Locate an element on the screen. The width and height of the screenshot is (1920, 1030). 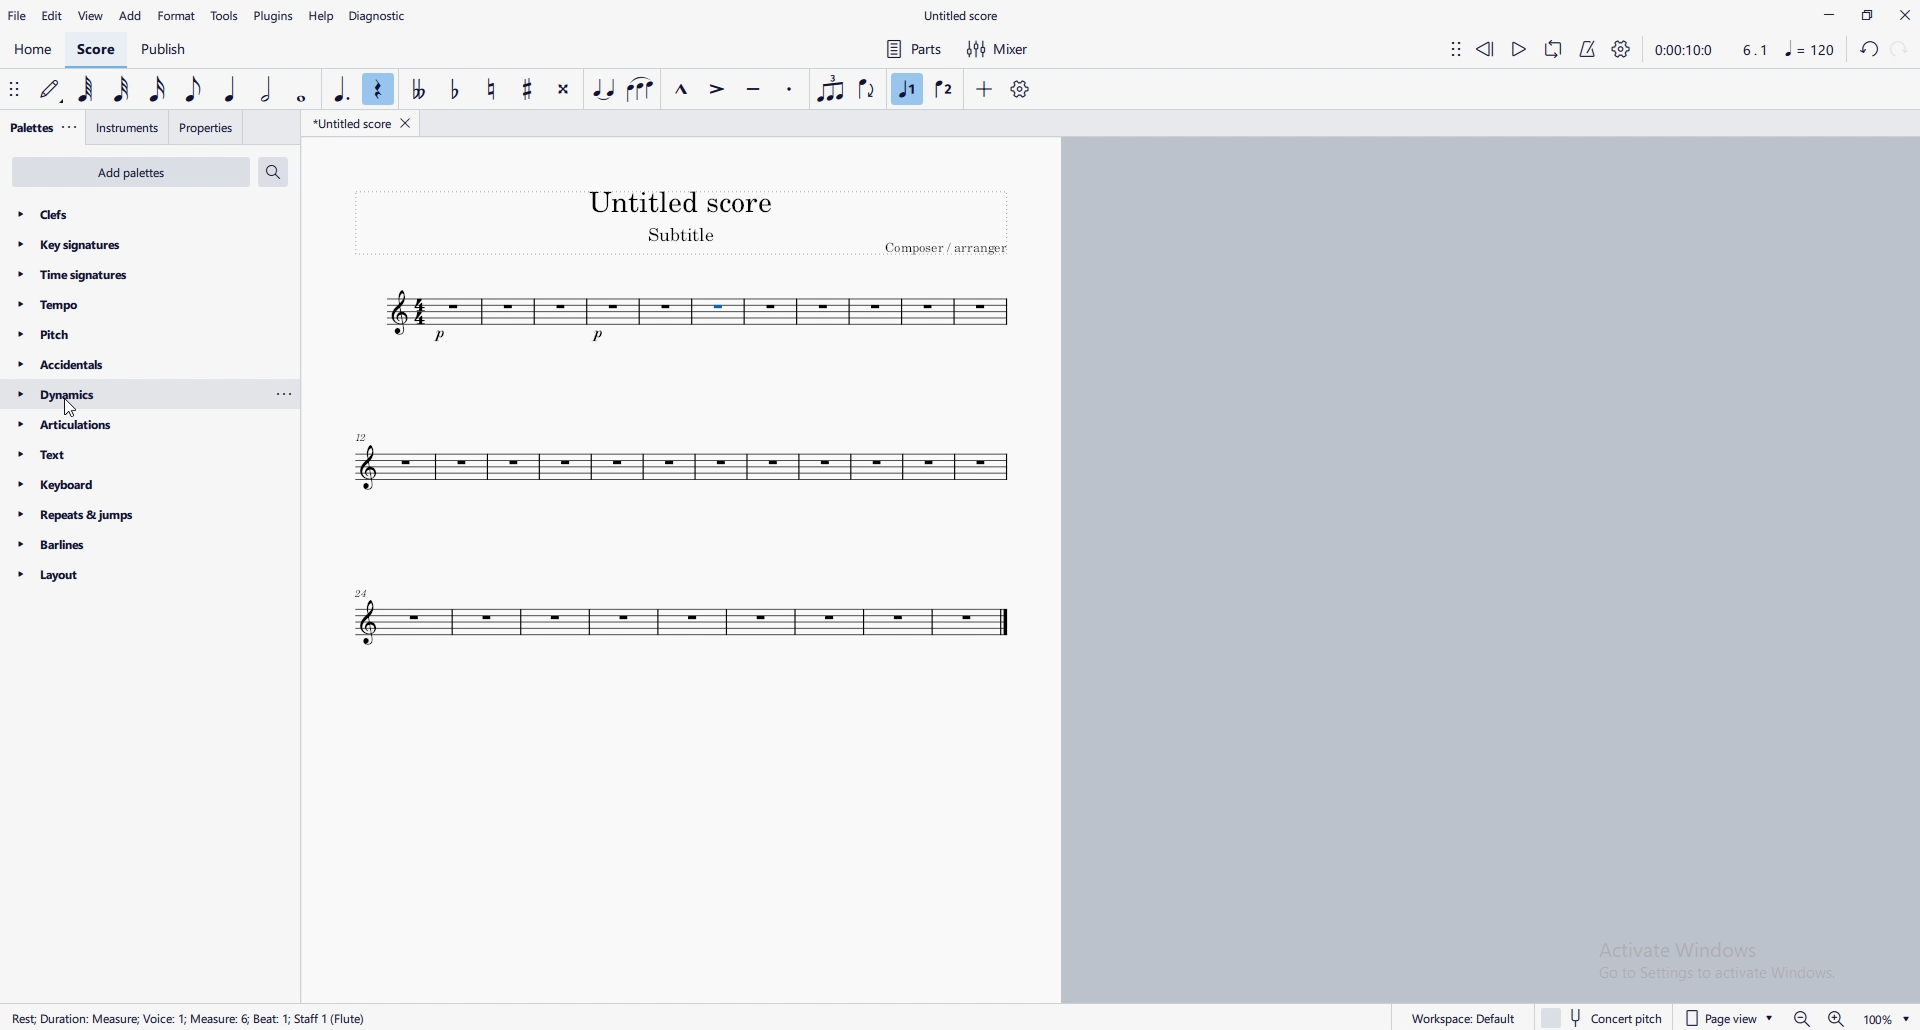
file name is located at coordinates (963, 15).